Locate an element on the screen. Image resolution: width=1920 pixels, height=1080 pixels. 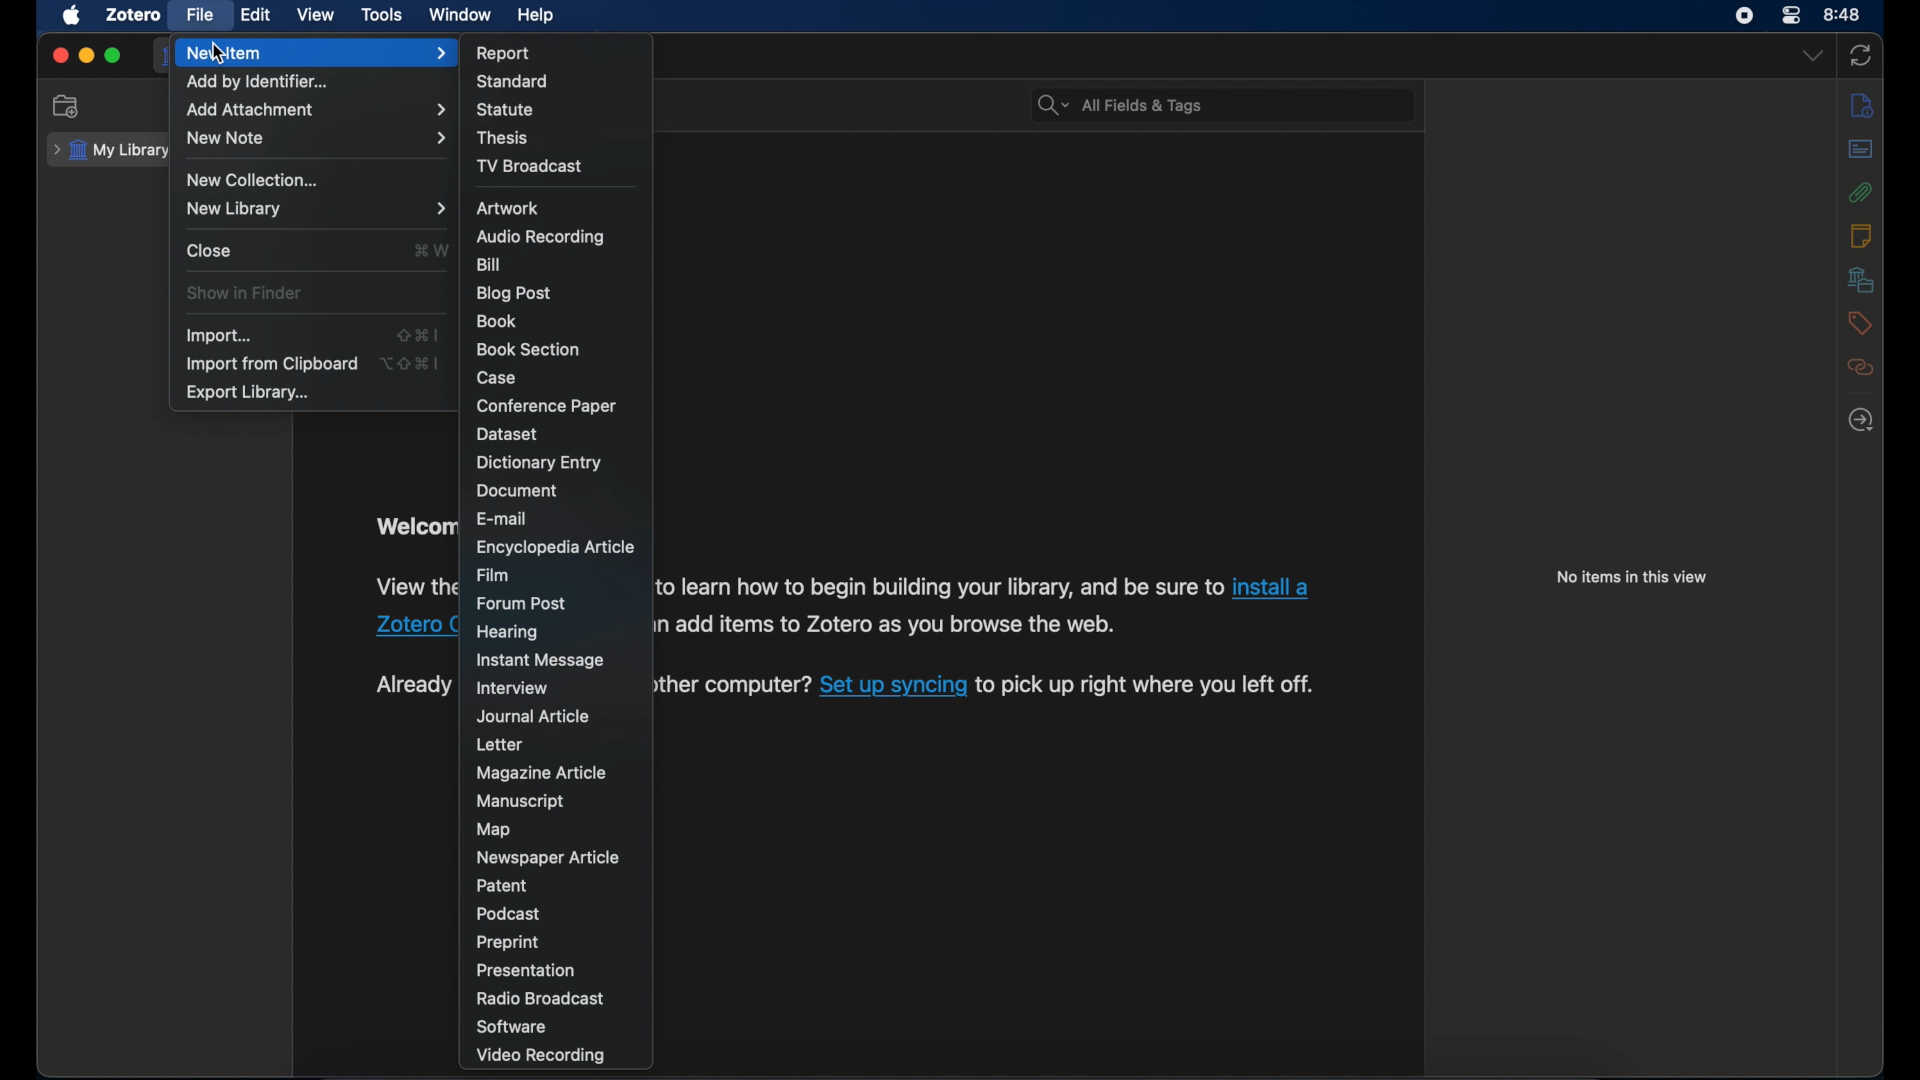
podcast is located at coordinates (509, 914).